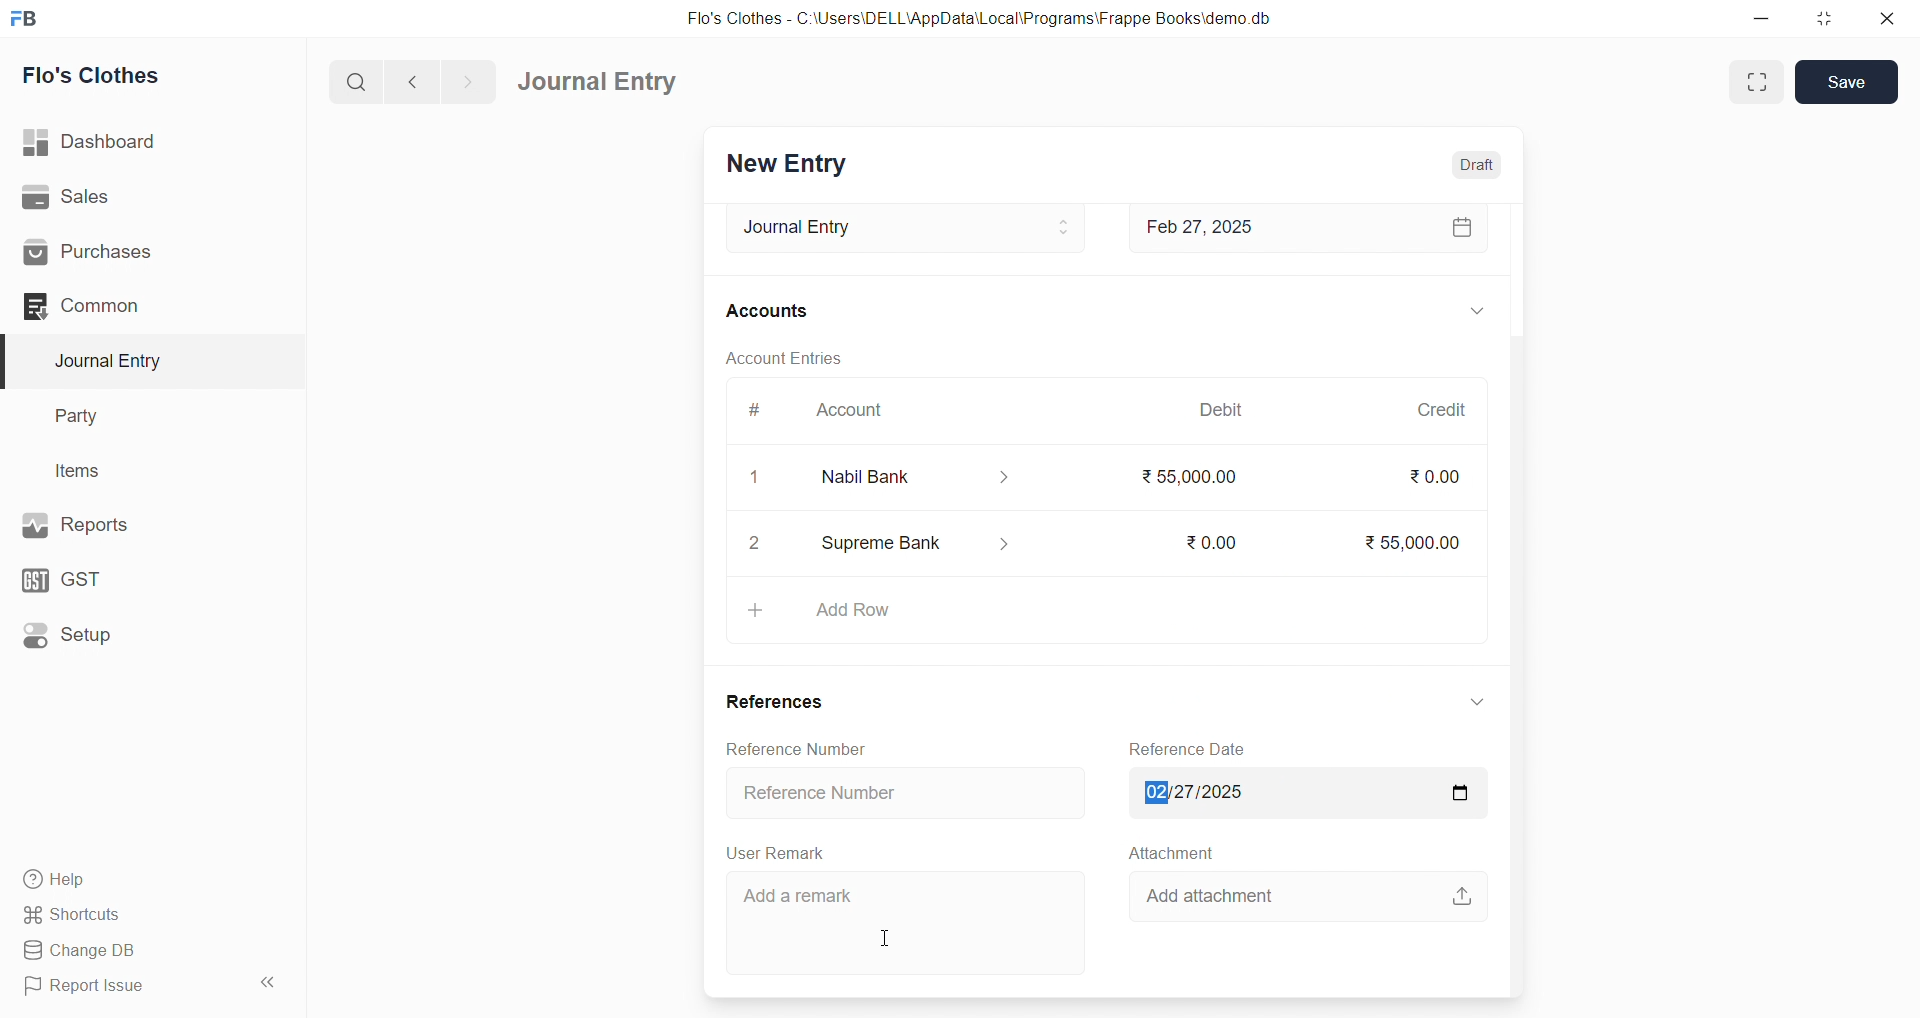 This screenshot has height=1018, width=1920. Describe the element at coordinates (1220, 410) in the screenshot. I see `Debit` at that location.